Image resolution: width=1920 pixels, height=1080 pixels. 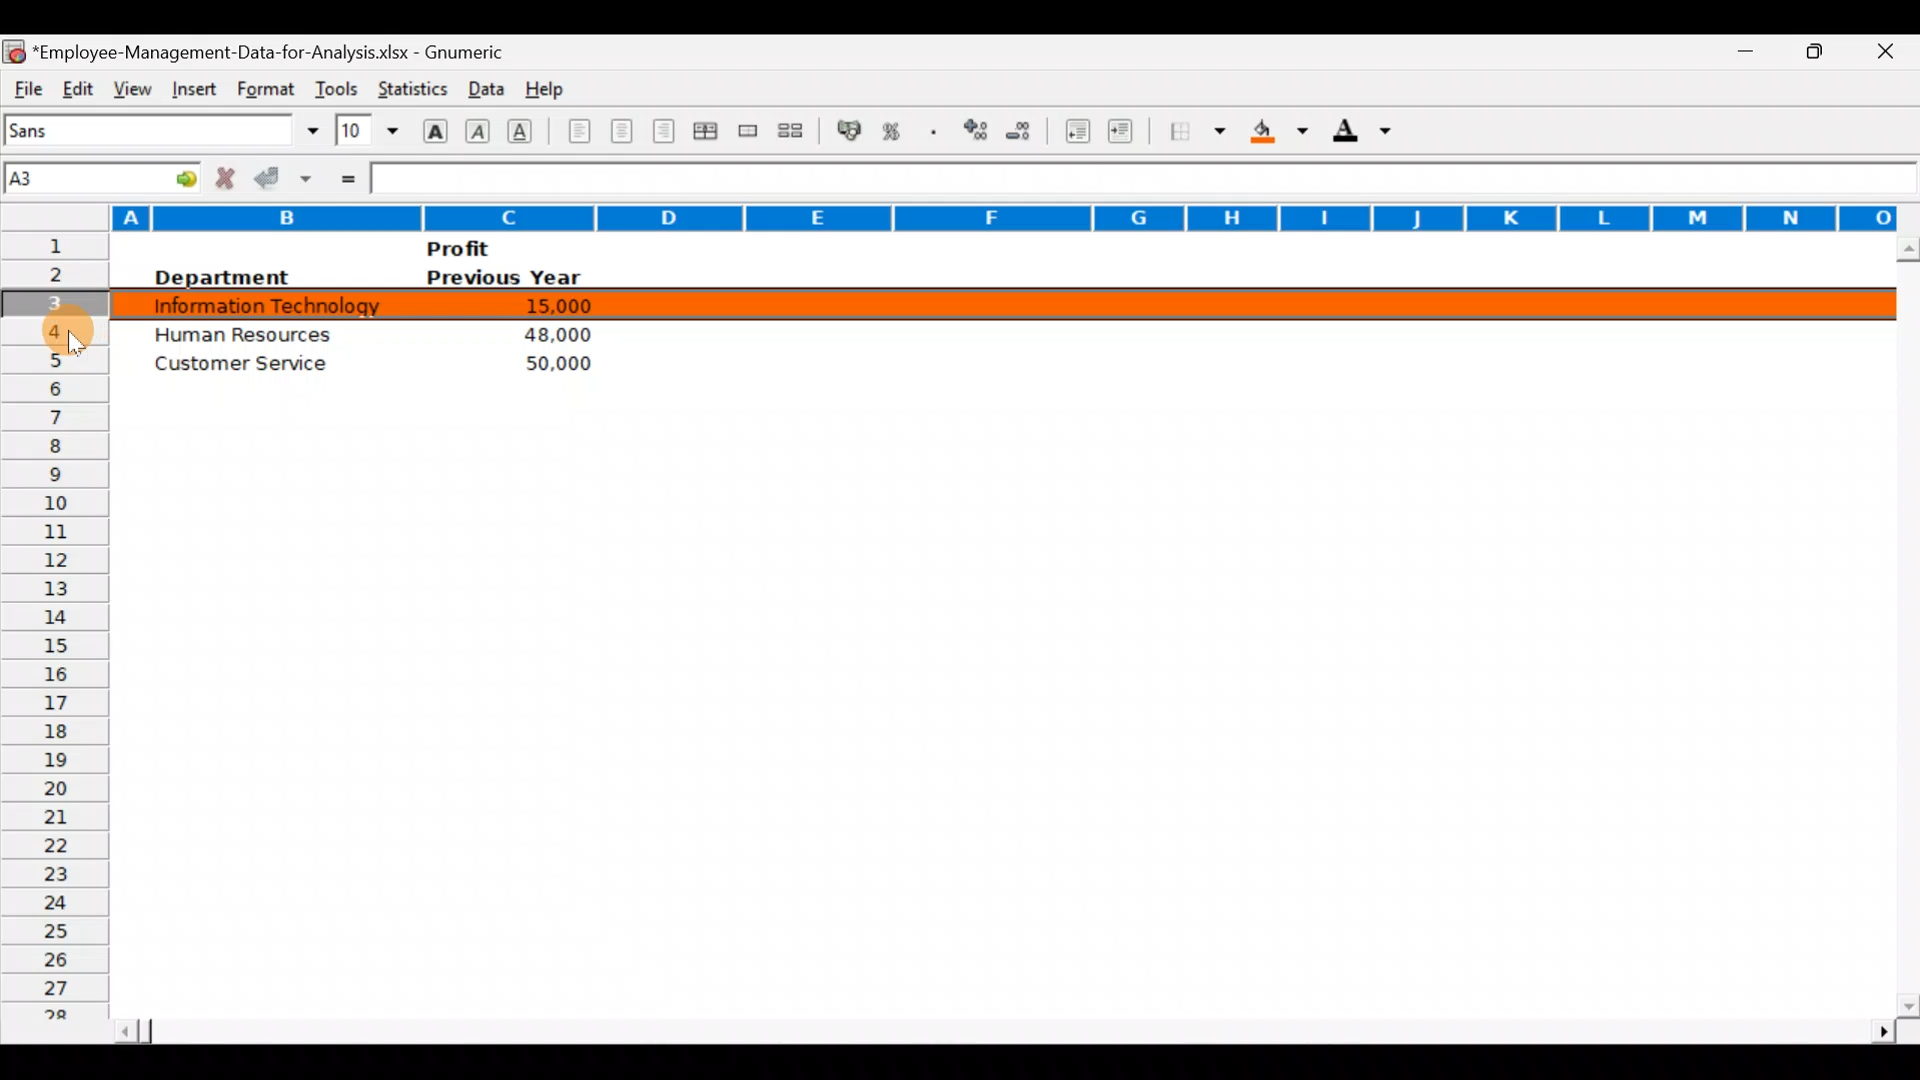 What do you see at coordinates (478, 133) in the screenshot?
I see `Italic` at bounding box center [478, 133].